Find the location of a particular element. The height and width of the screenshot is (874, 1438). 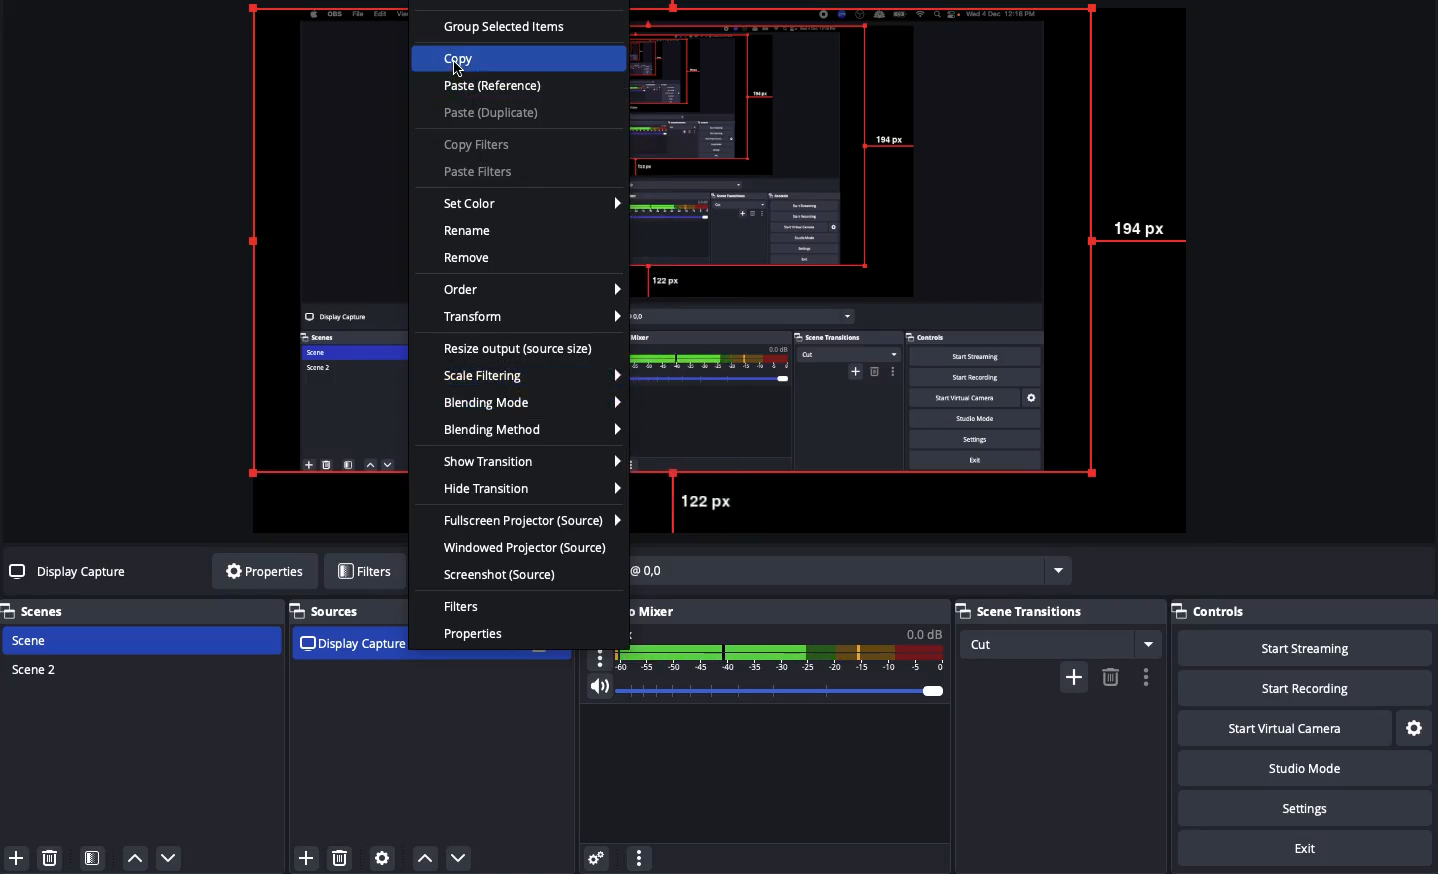

Start recording is located at coordinates (1299, 687).